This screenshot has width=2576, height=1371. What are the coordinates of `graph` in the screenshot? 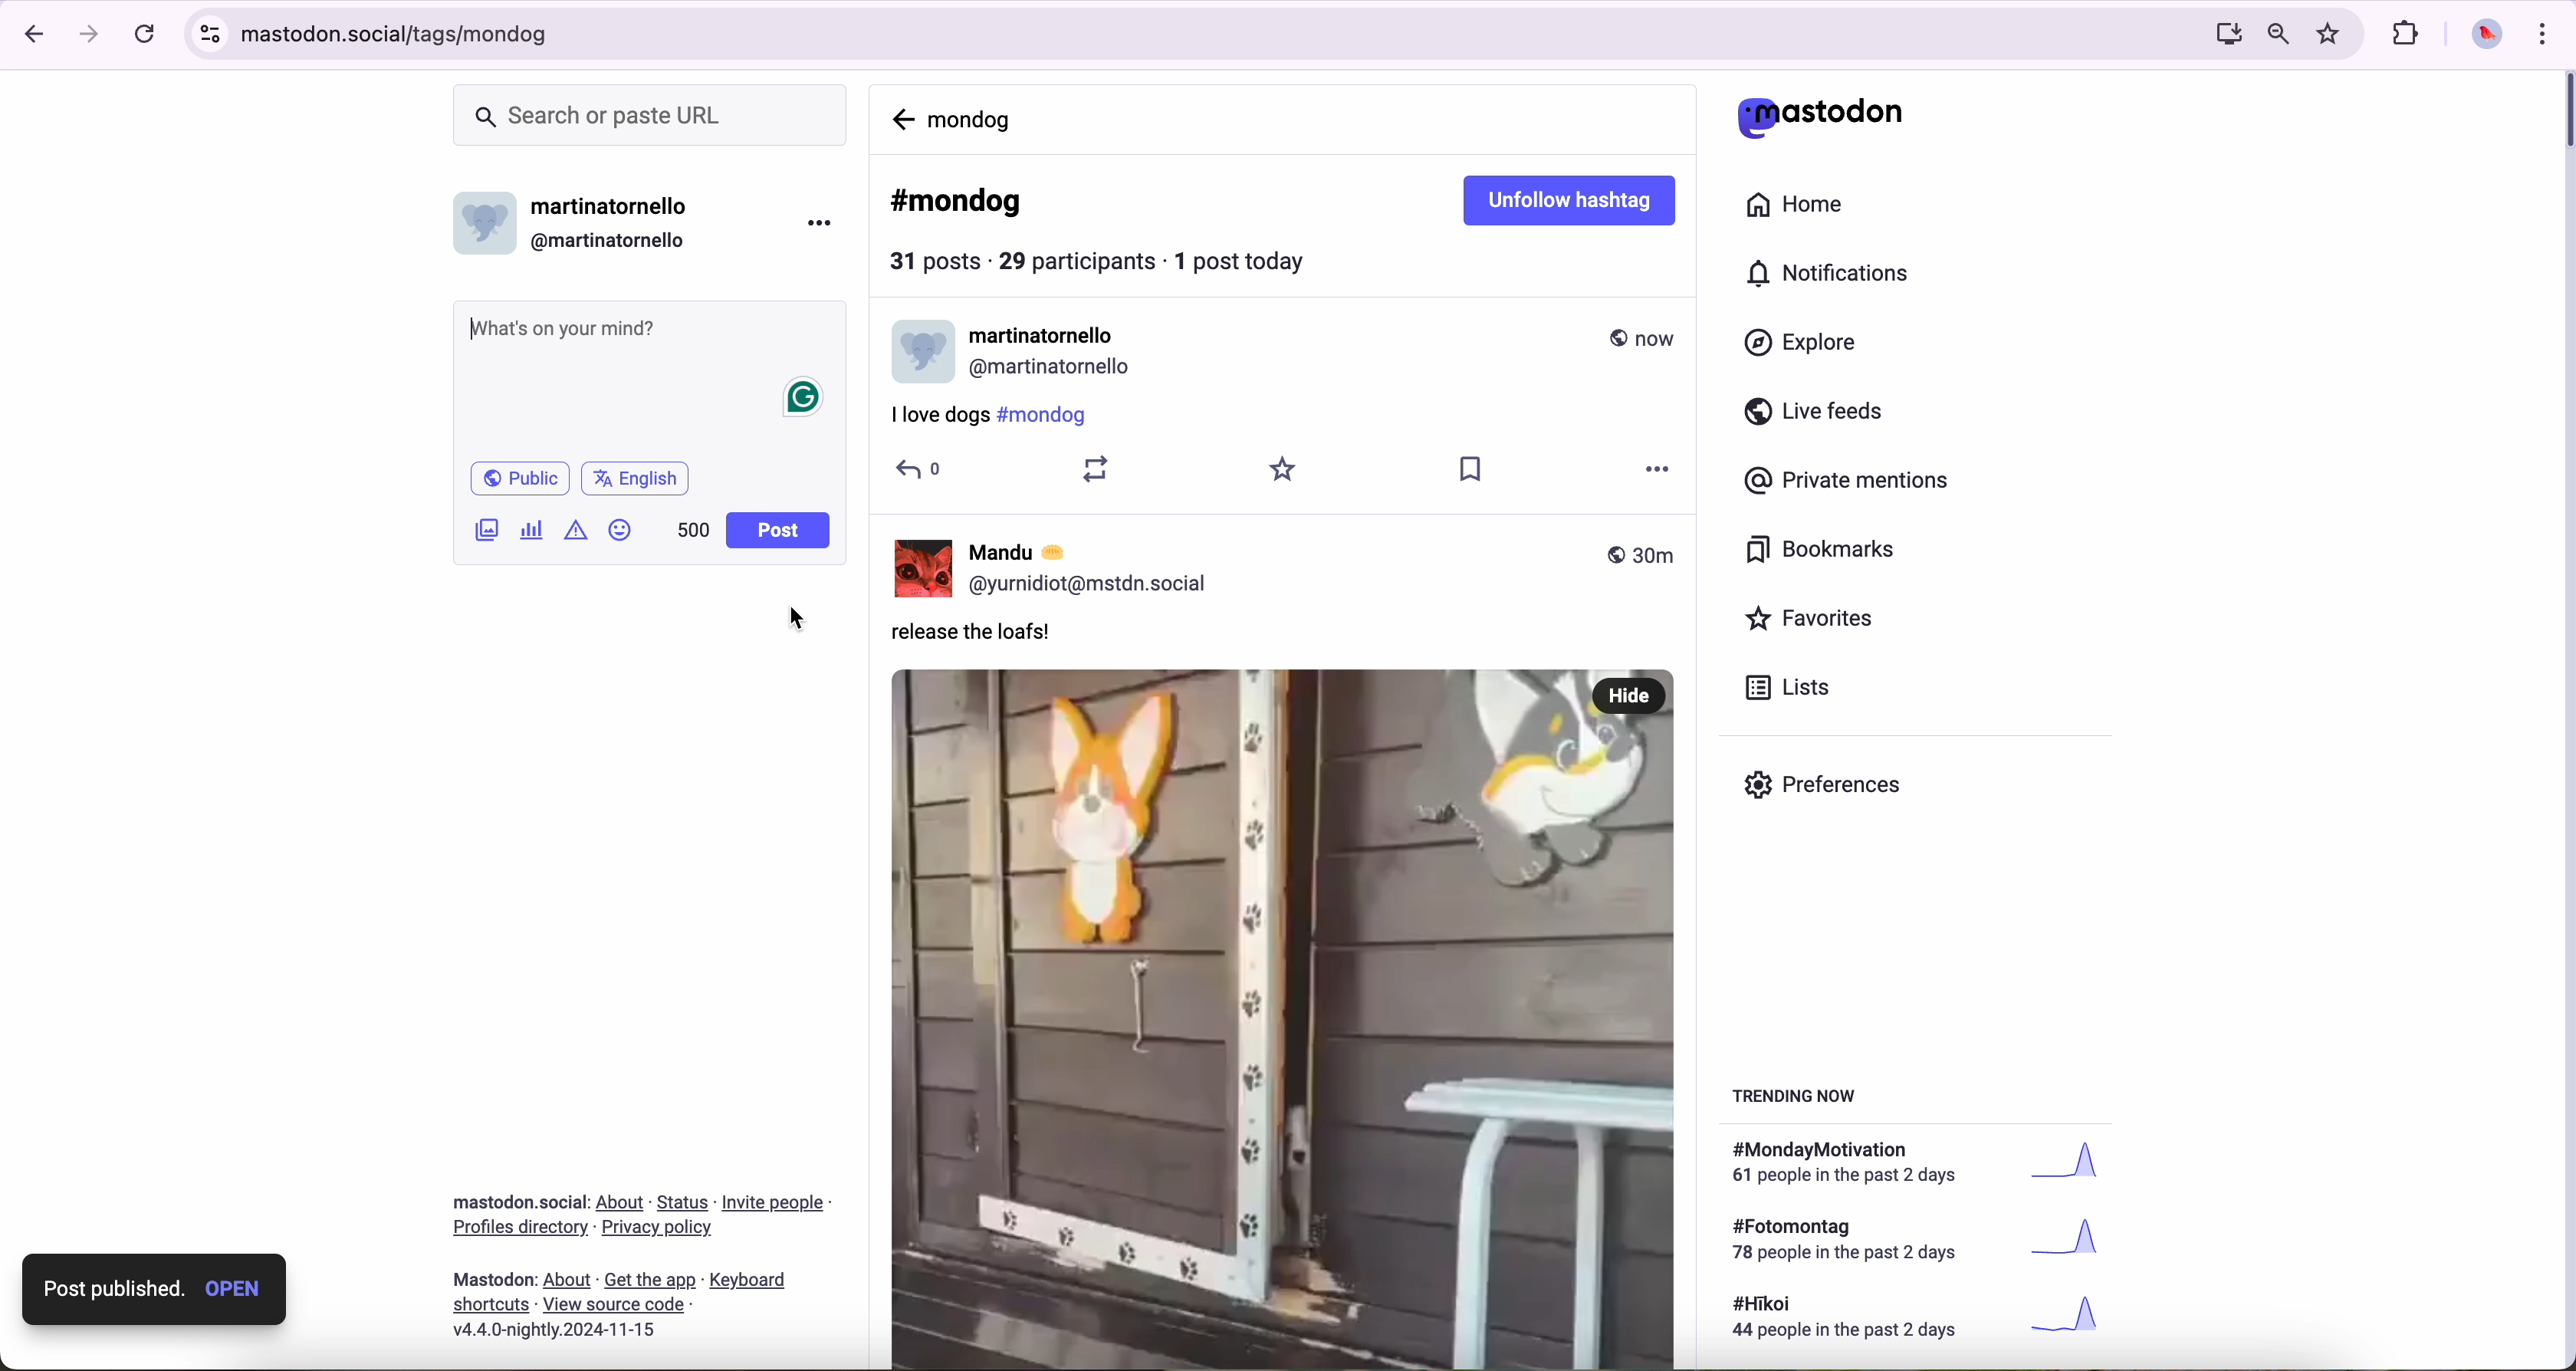 It's located at (2076, 1243).